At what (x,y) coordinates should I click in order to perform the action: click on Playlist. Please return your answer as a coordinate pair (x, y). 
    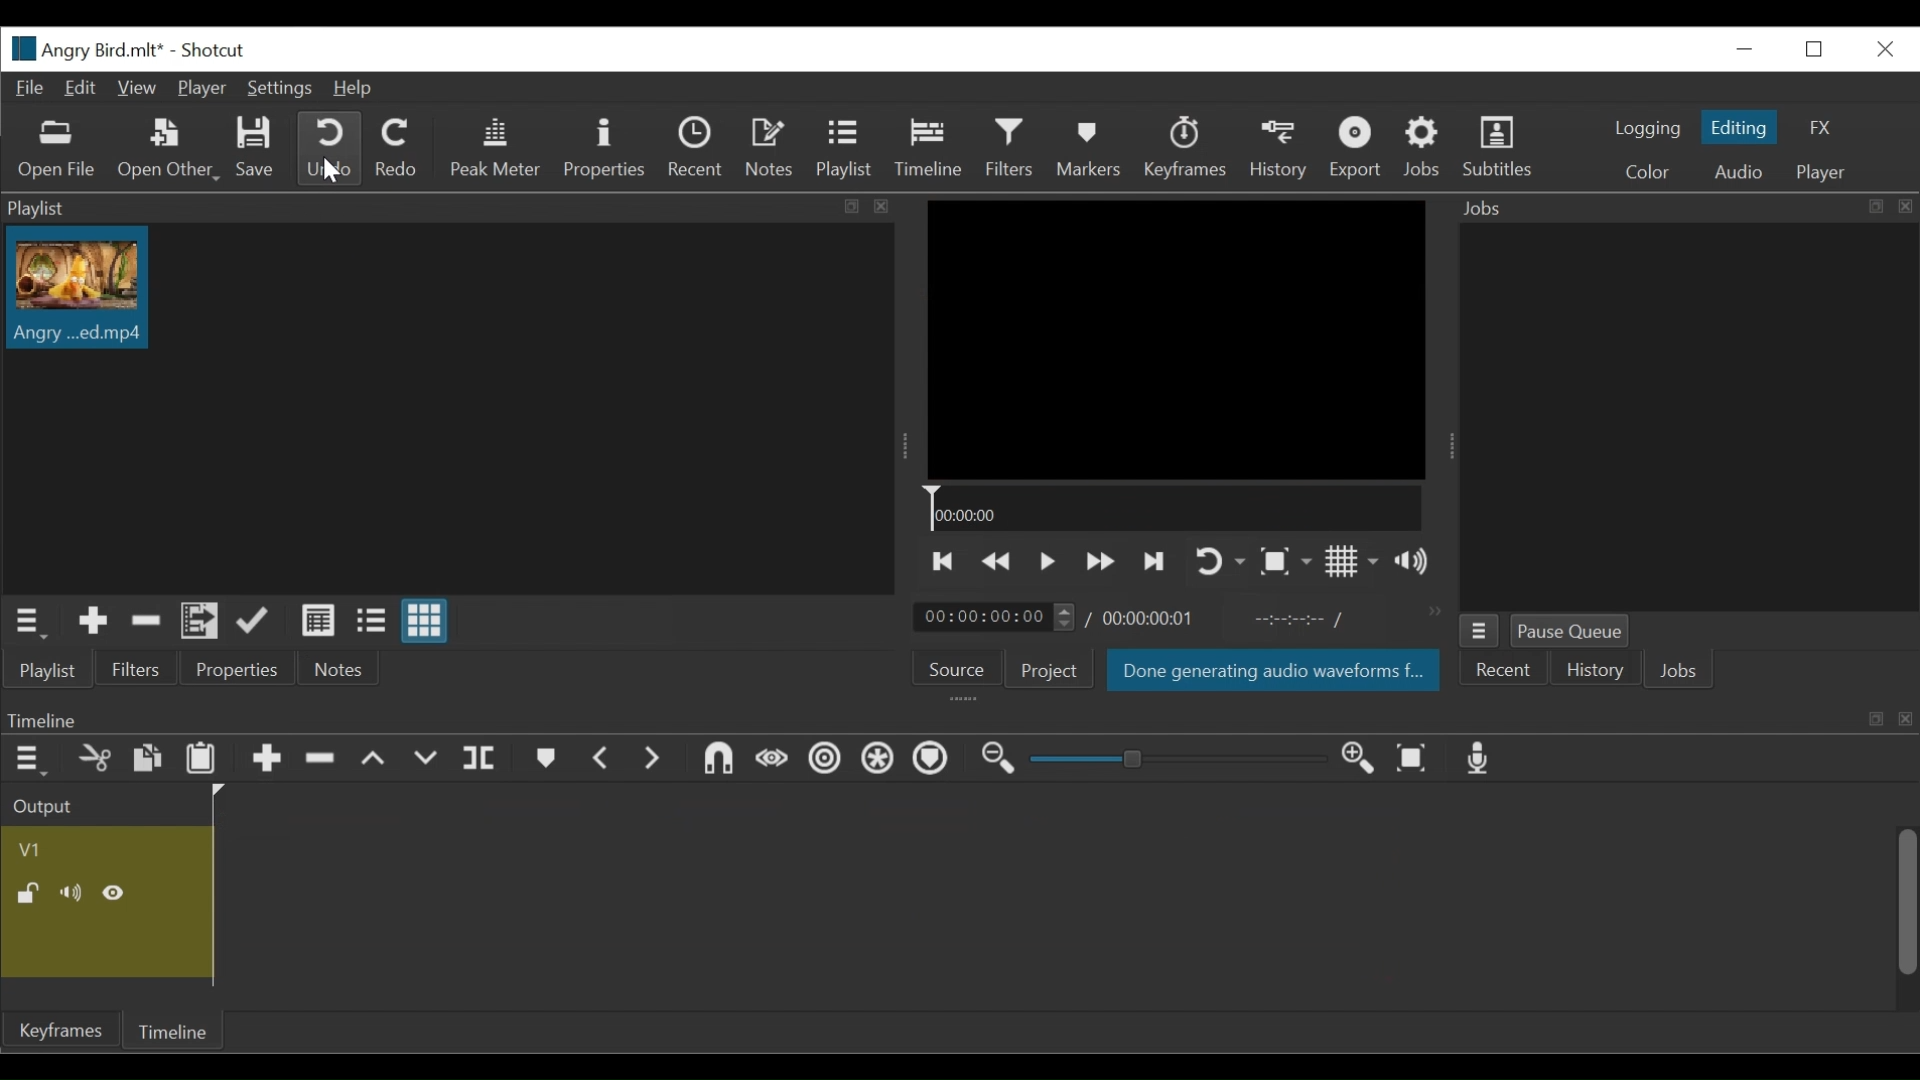
    Looking at the image, I should click on (847, 149).